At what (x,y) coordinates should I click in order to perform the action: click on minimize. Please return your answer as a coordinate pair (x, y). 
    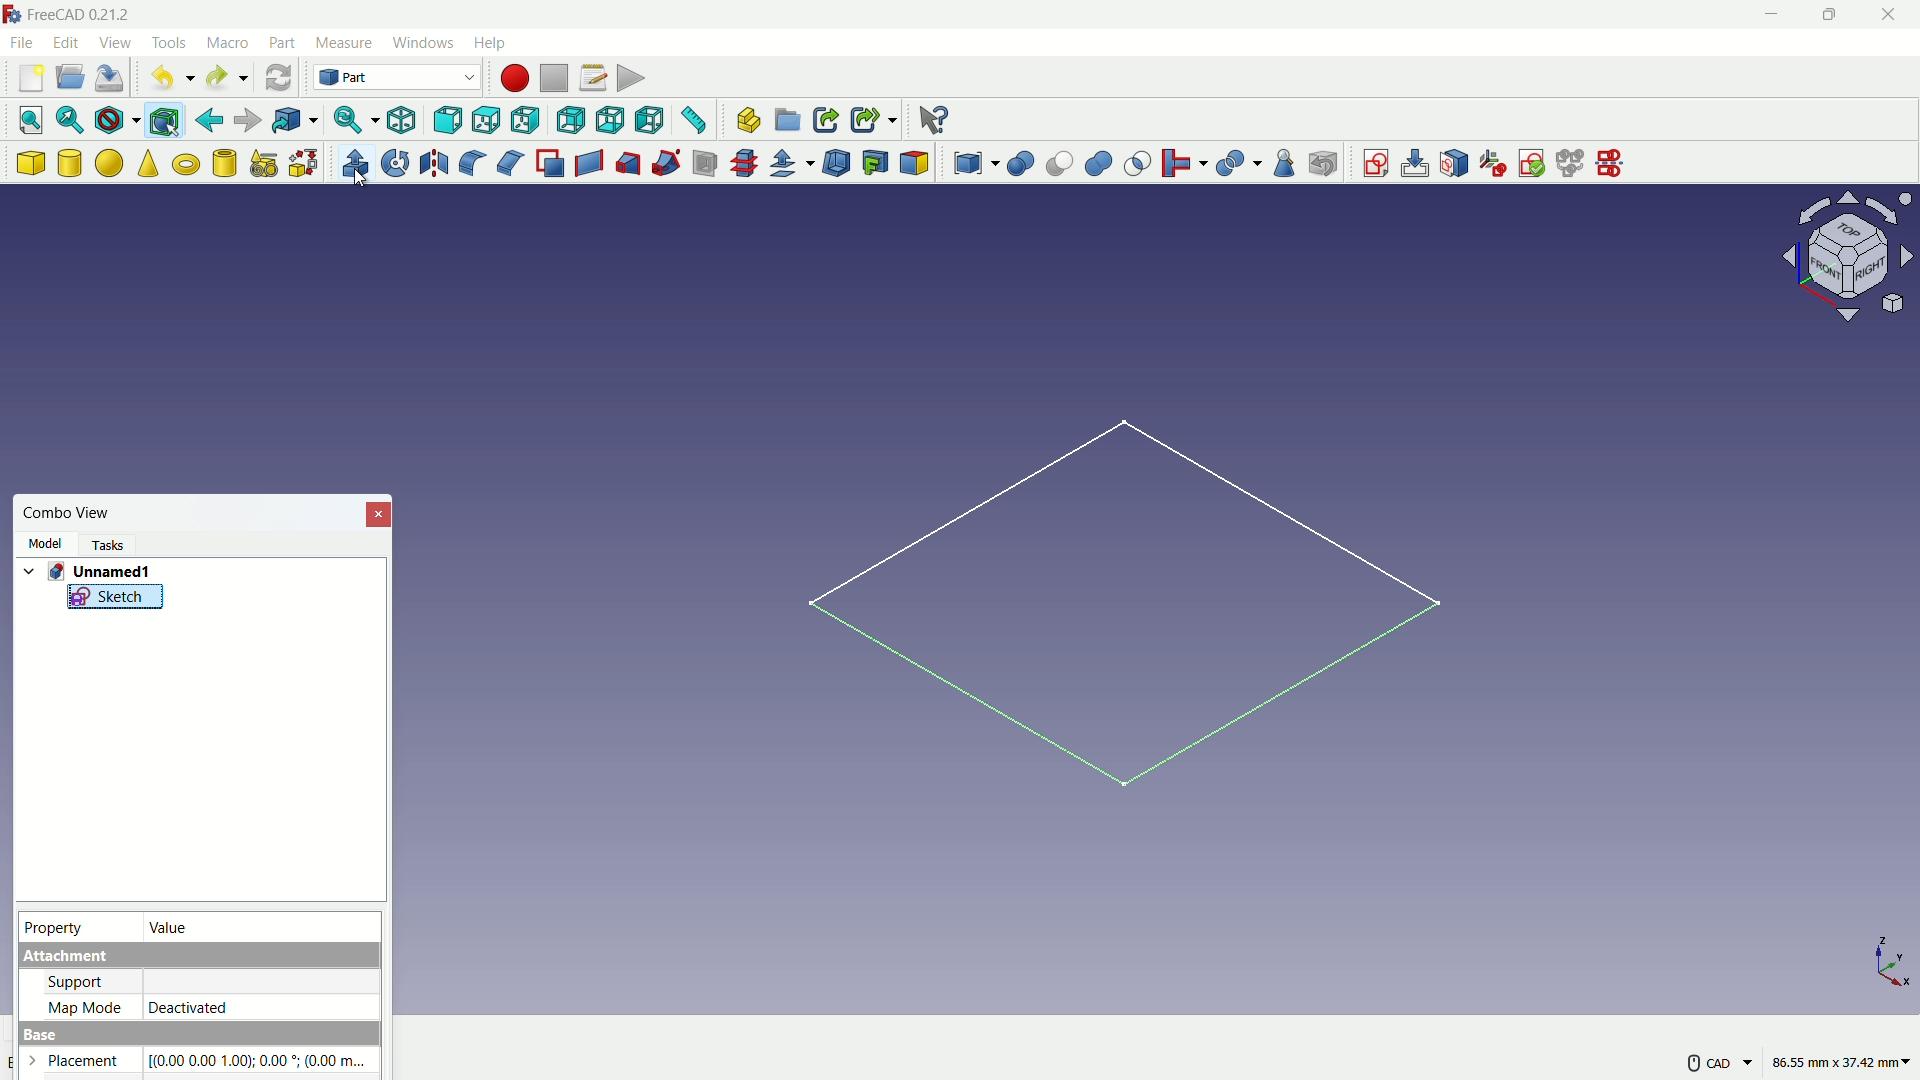
    Looking at the image, I should click on (1775, 15).